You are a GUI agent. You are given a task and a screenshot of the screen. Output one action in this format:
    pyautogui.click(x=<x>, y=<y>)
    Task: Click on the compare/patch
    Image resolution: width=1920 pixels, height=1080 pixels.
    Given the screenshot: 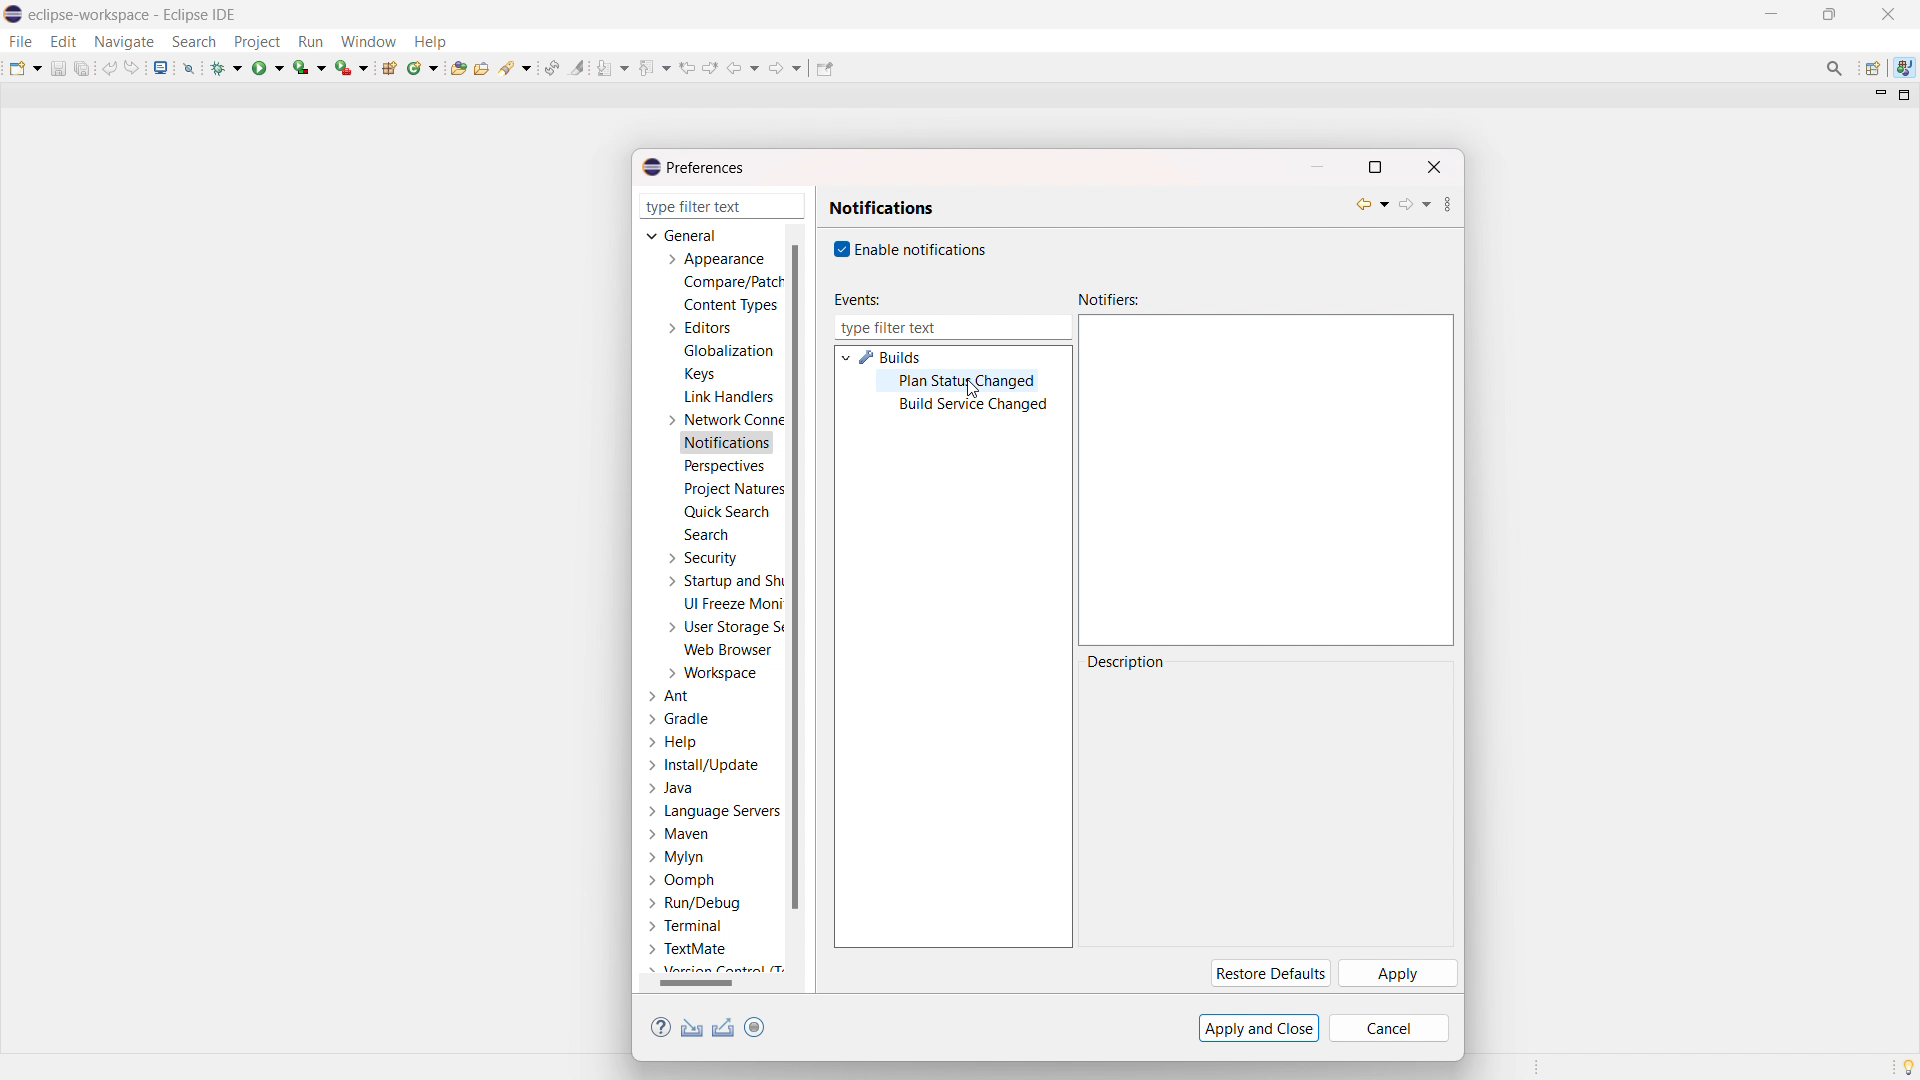 What is the action you would take?
    pyautogui.click(x=729, y=283)
    